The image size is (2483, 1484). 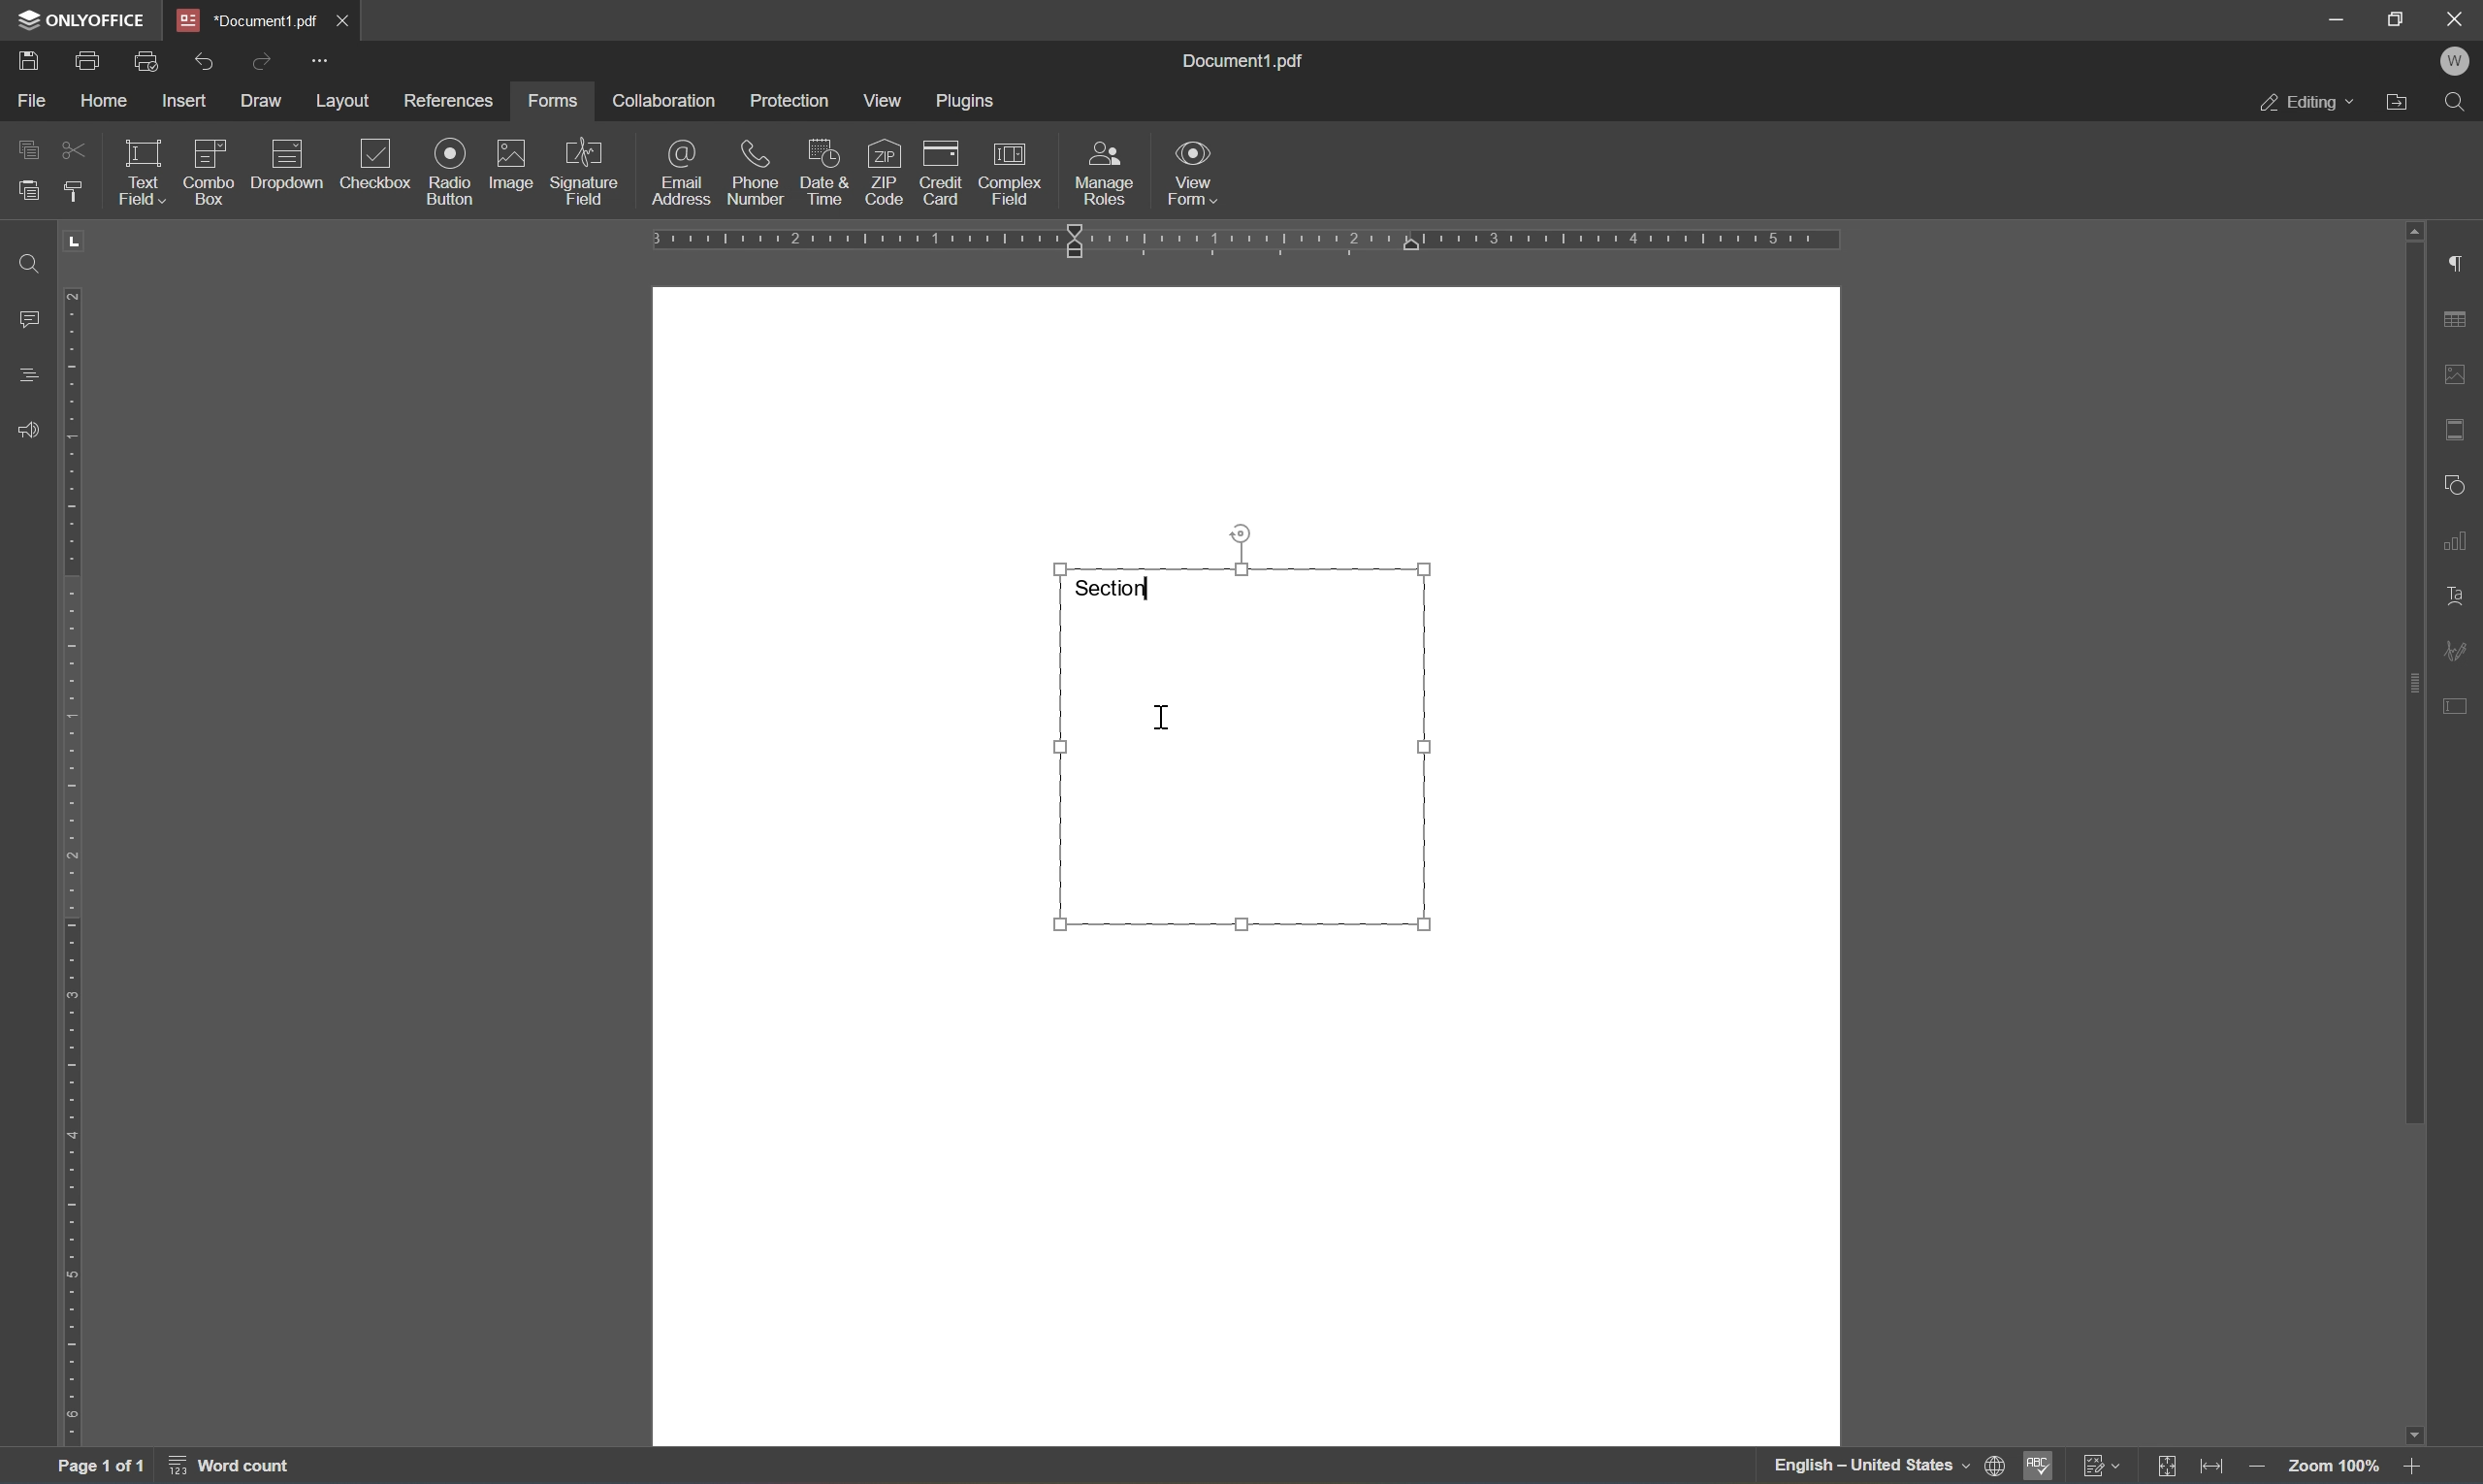 I want to click on zip code, so click(x=886, y=171).